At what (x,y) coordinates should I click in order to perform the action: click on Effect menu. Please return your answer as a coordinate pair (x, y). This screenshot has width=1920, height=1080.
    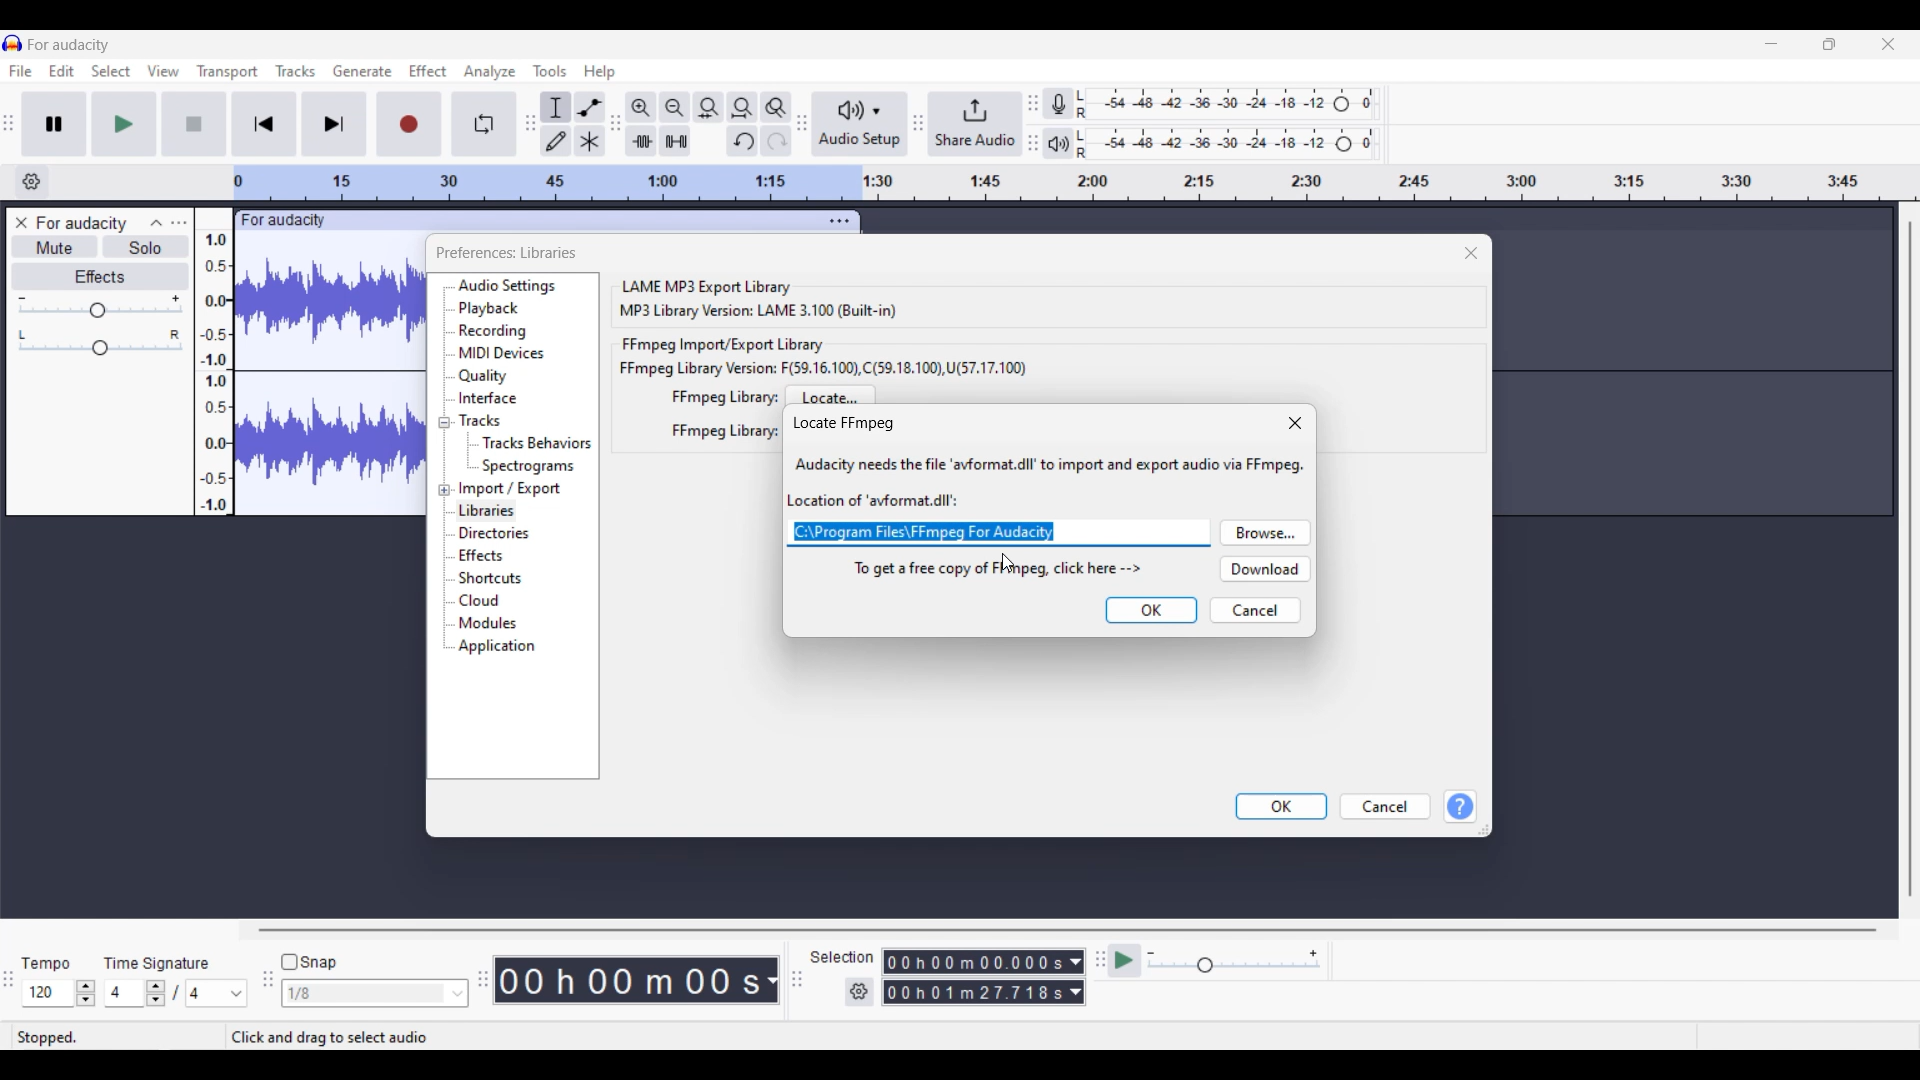
    Looking at the image, I should click on (429, 70).